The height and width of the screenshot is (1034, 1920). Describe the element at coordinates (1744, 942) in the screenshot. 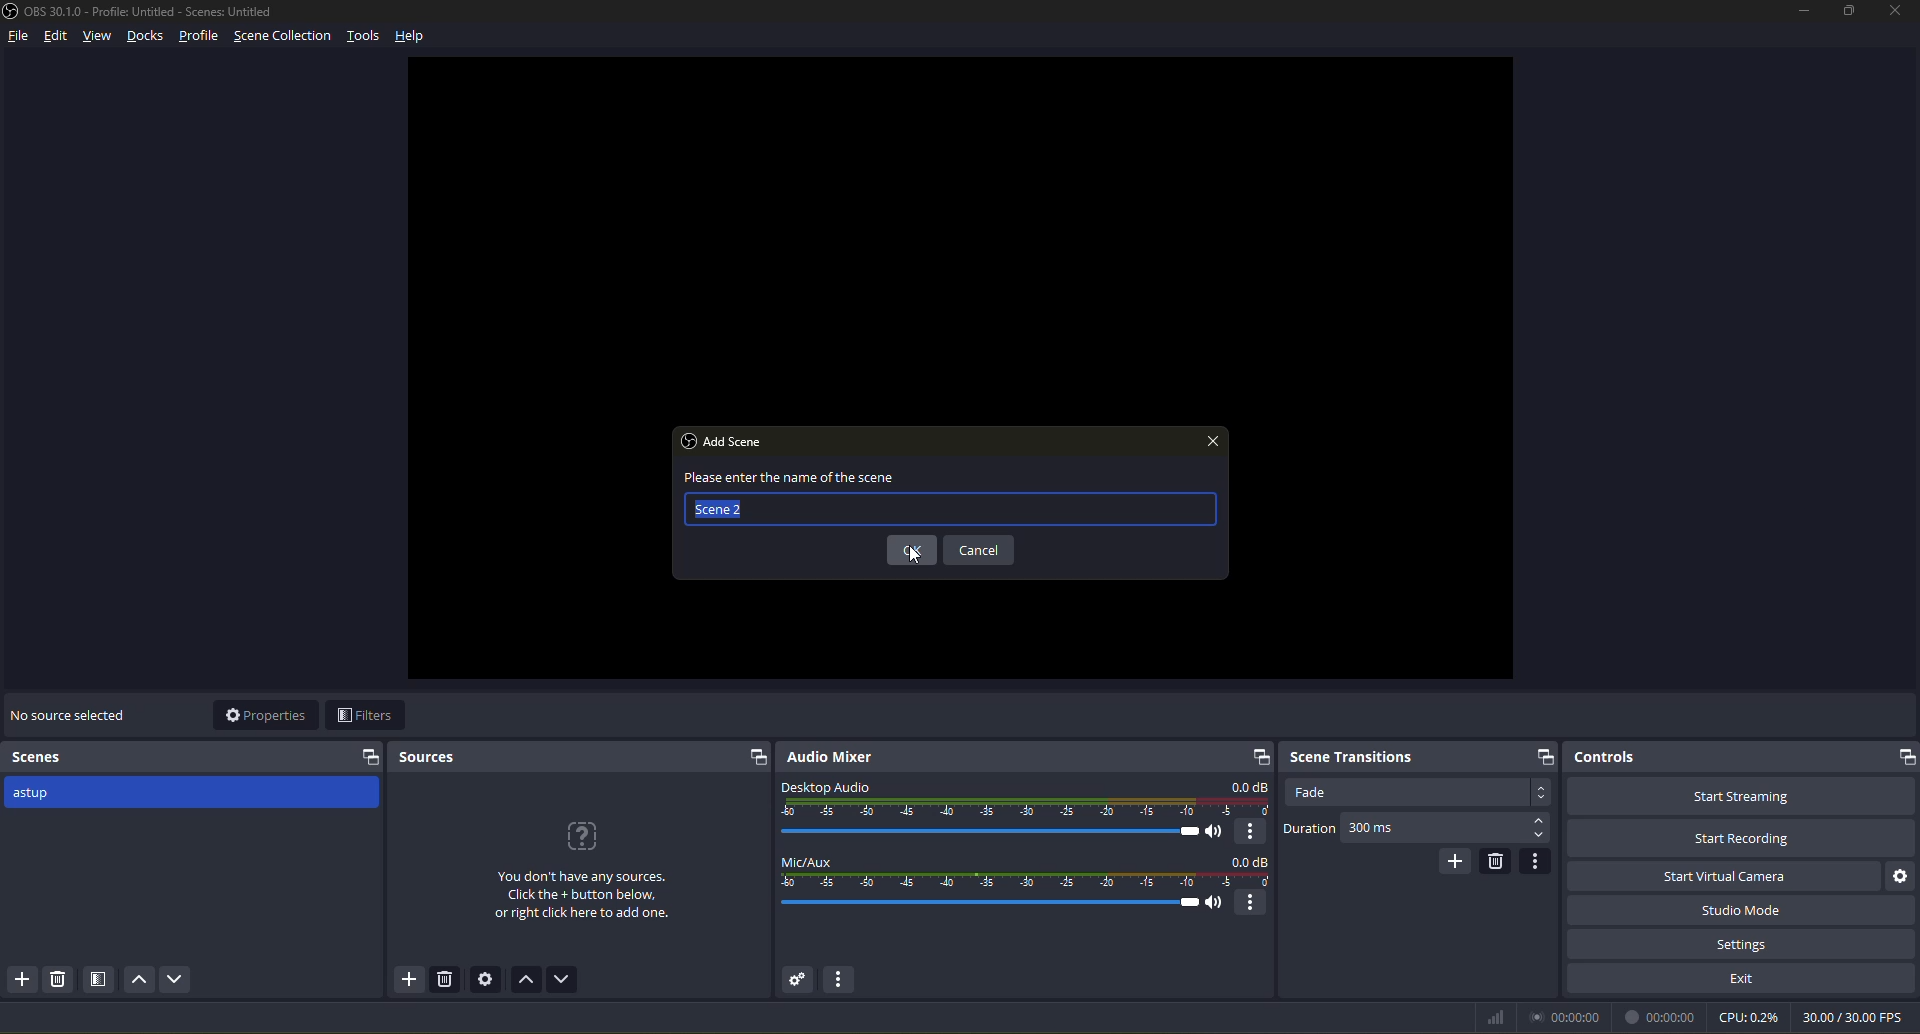

I see `settings` at that location.